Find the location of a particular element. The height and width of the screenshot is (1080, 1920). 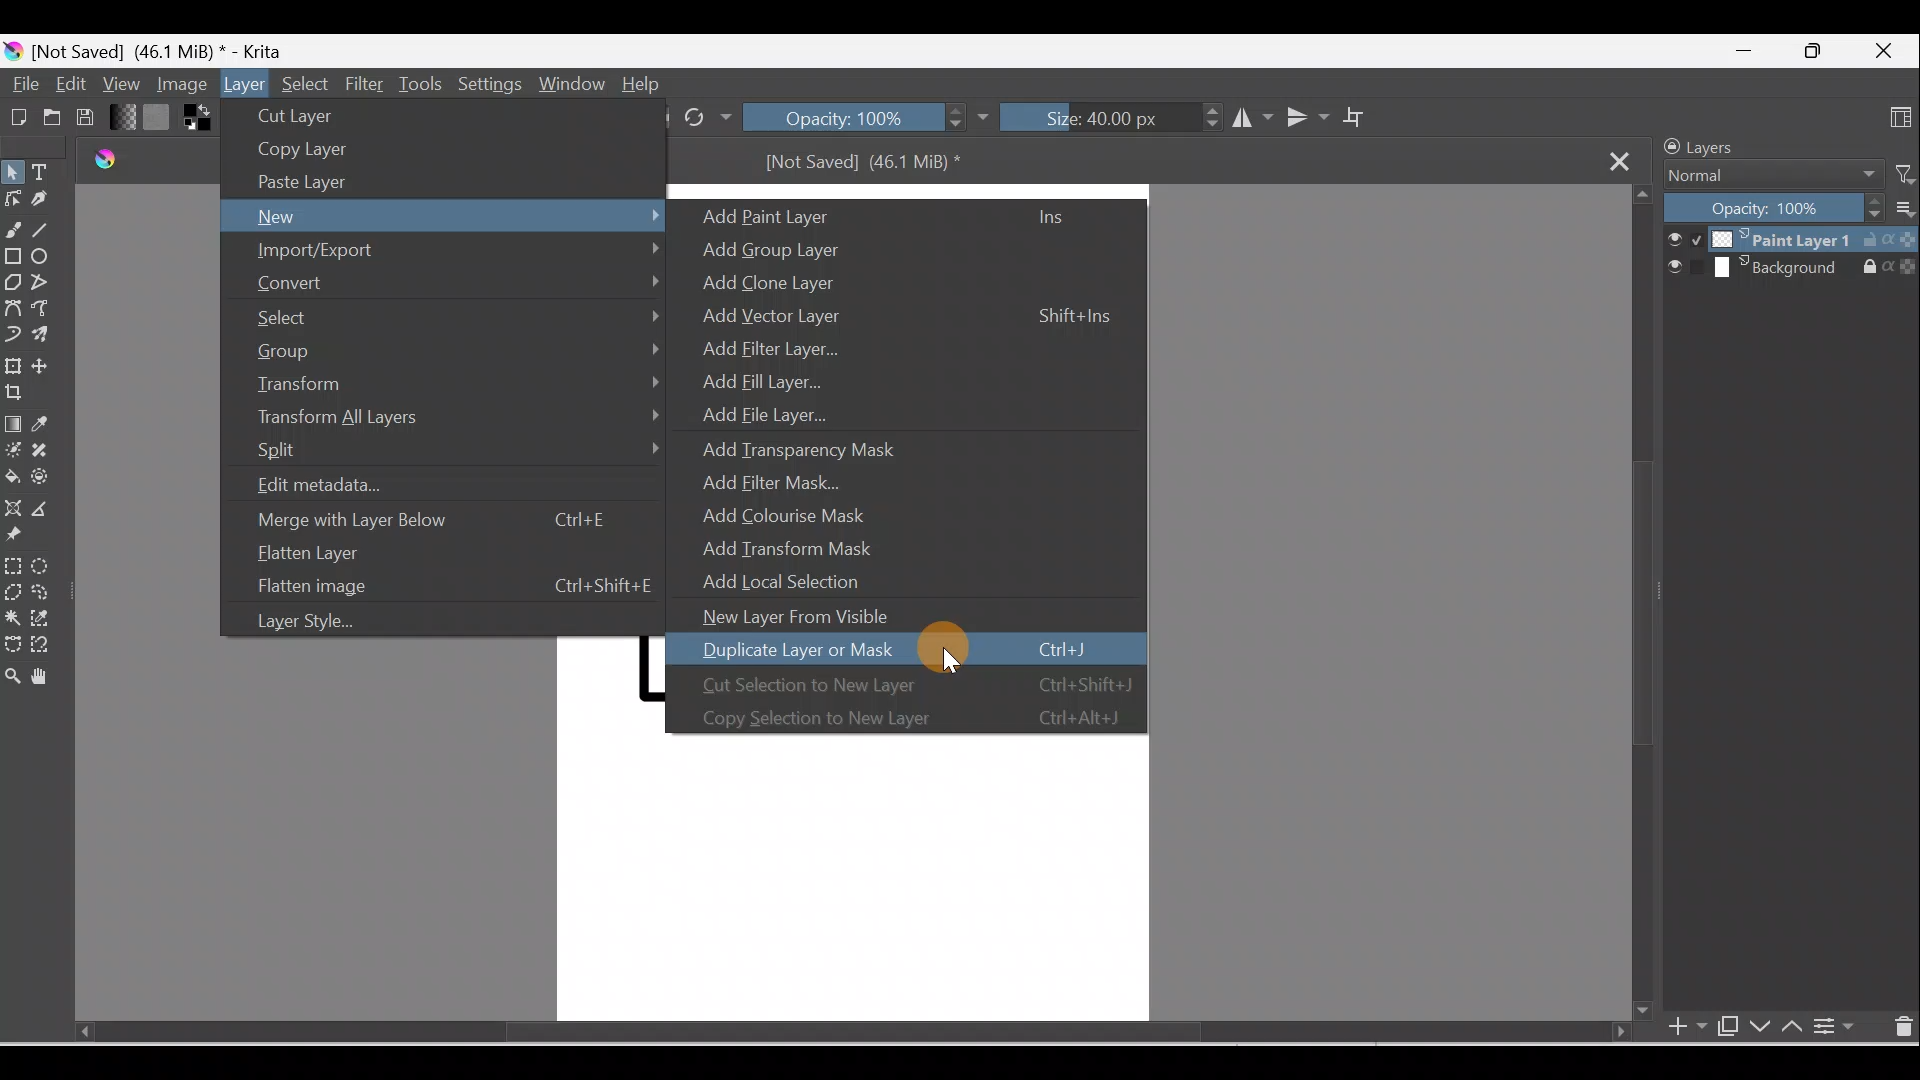

Polygon tool is located at coordinates (14, 282).